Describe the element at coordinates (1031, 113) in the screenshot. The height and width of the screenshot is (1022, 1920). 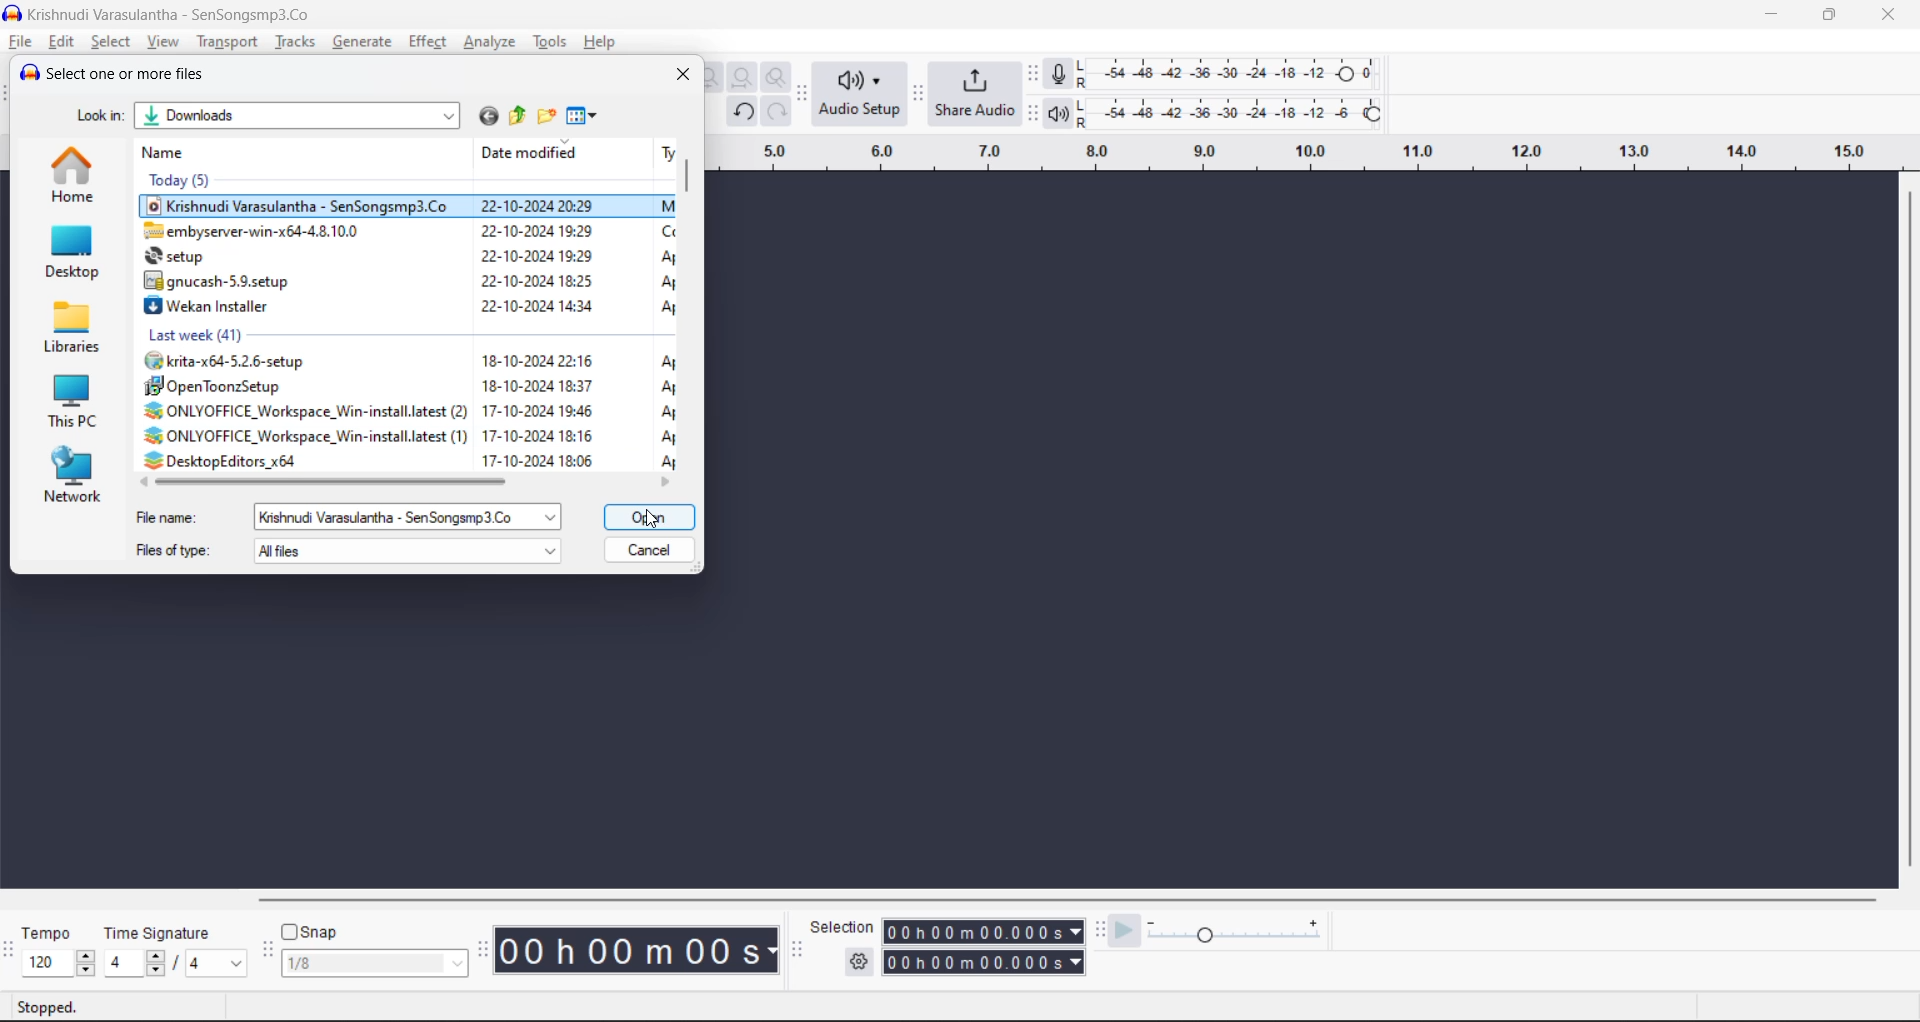
I see `playback meter toolbar` at that location.